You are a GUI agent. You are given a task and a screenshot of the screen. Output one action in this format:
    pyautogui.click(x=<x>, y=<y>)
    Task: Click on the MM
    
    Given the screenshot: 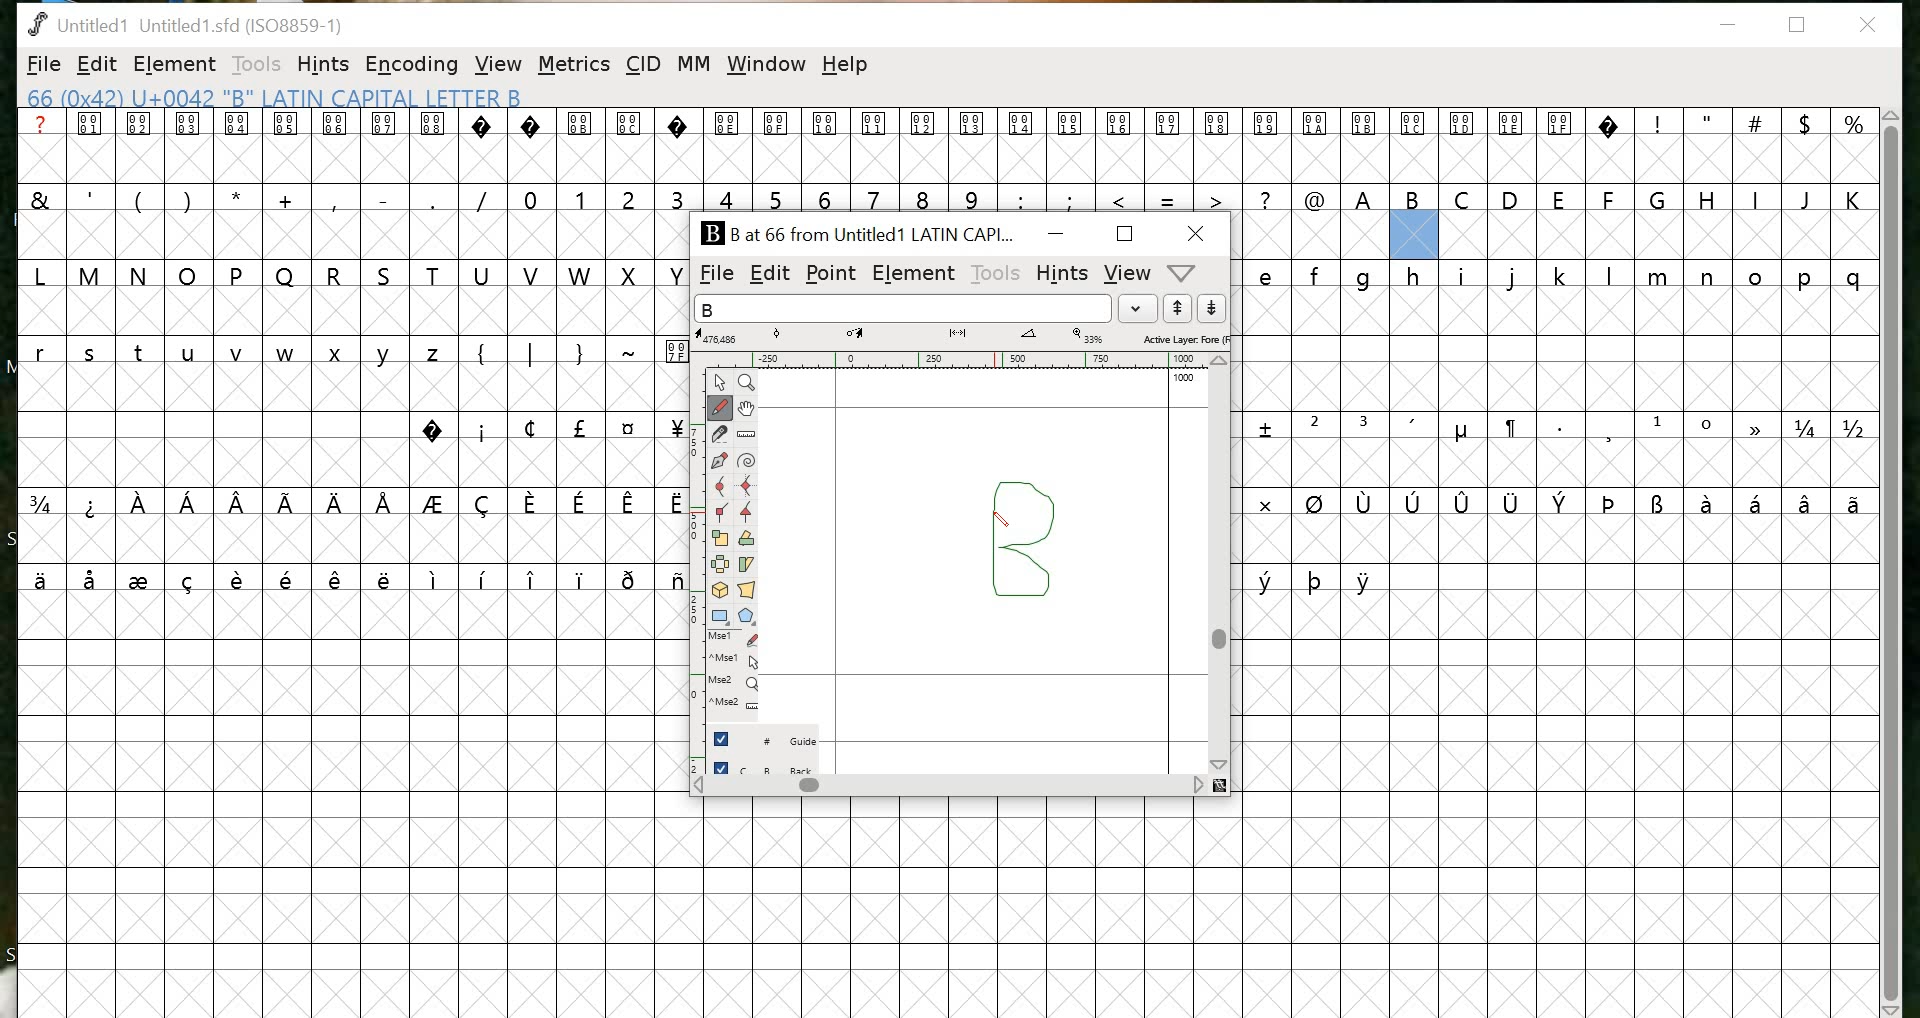 What is the action you would take?
    pyautogui.click(x=695, y=65)
    